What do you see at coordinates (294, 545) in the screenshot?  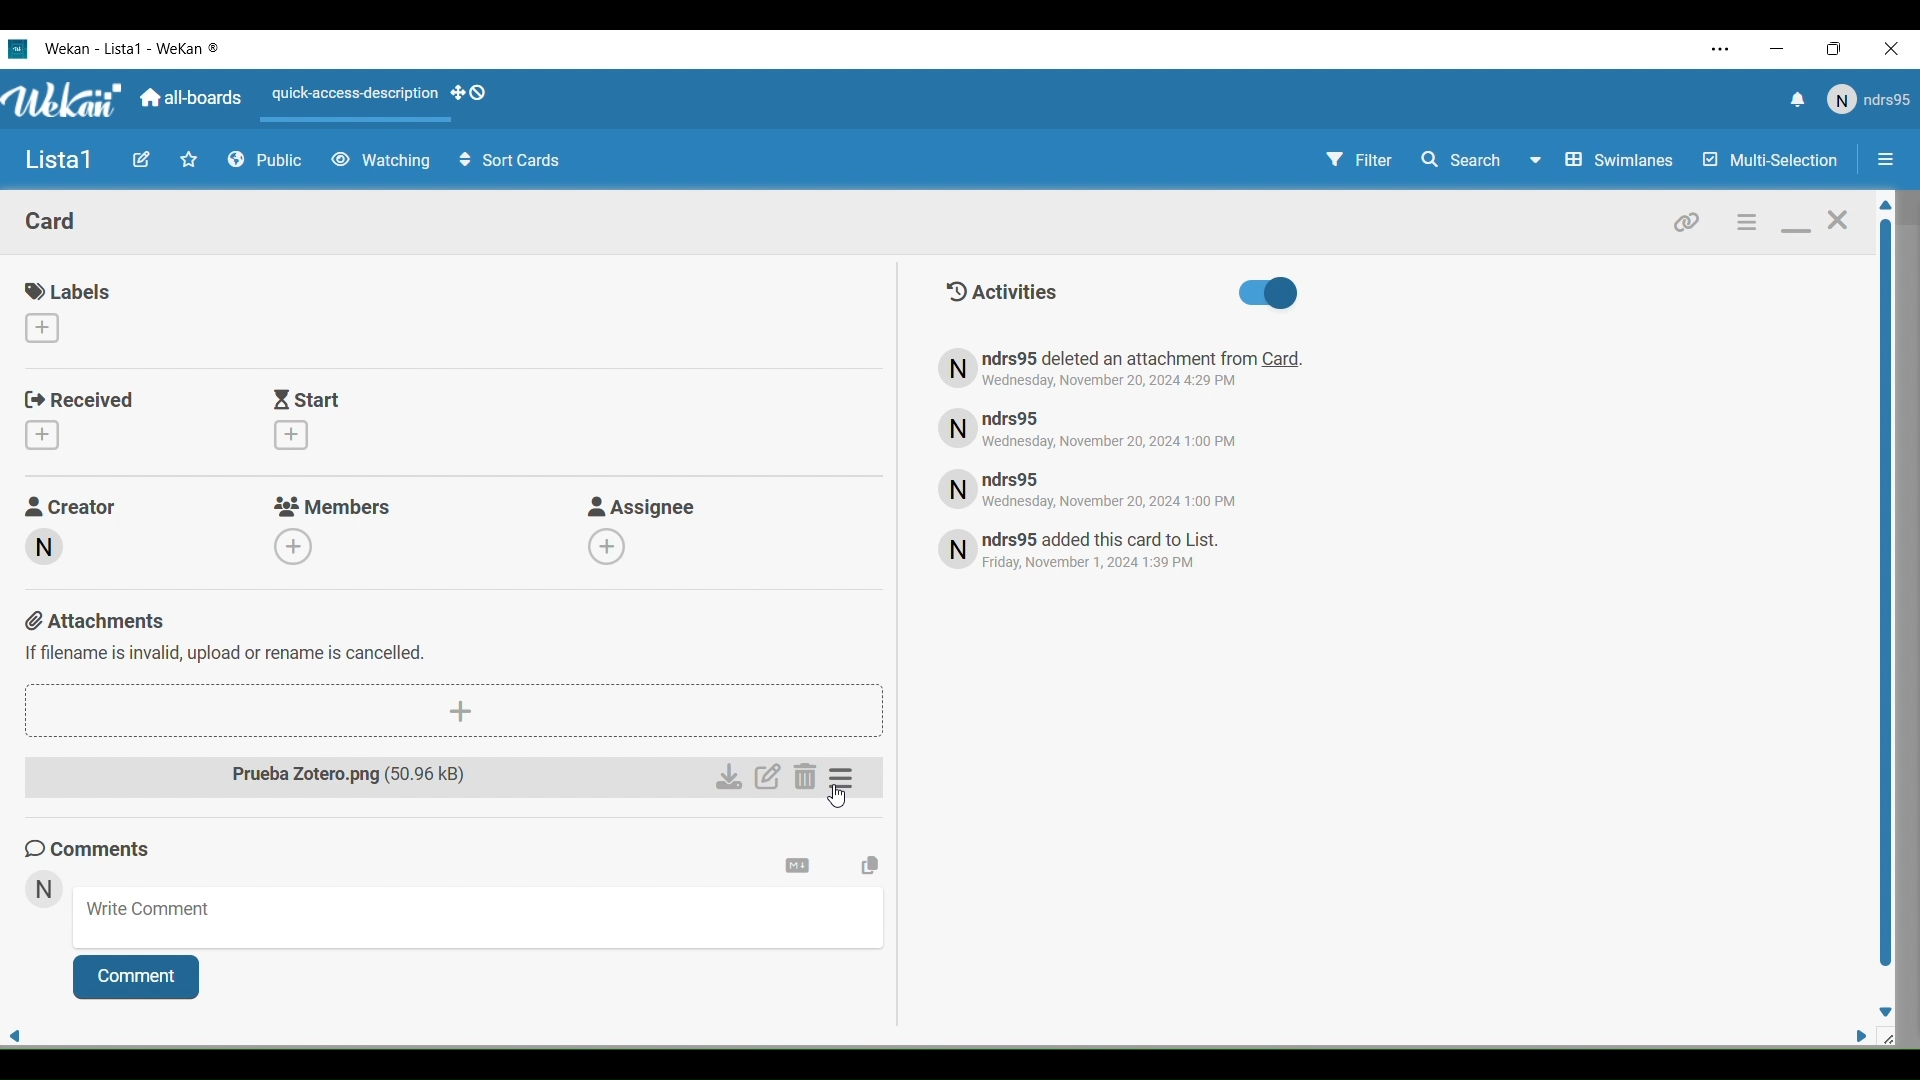 I see `Add members` at bounding box center [294, 545].